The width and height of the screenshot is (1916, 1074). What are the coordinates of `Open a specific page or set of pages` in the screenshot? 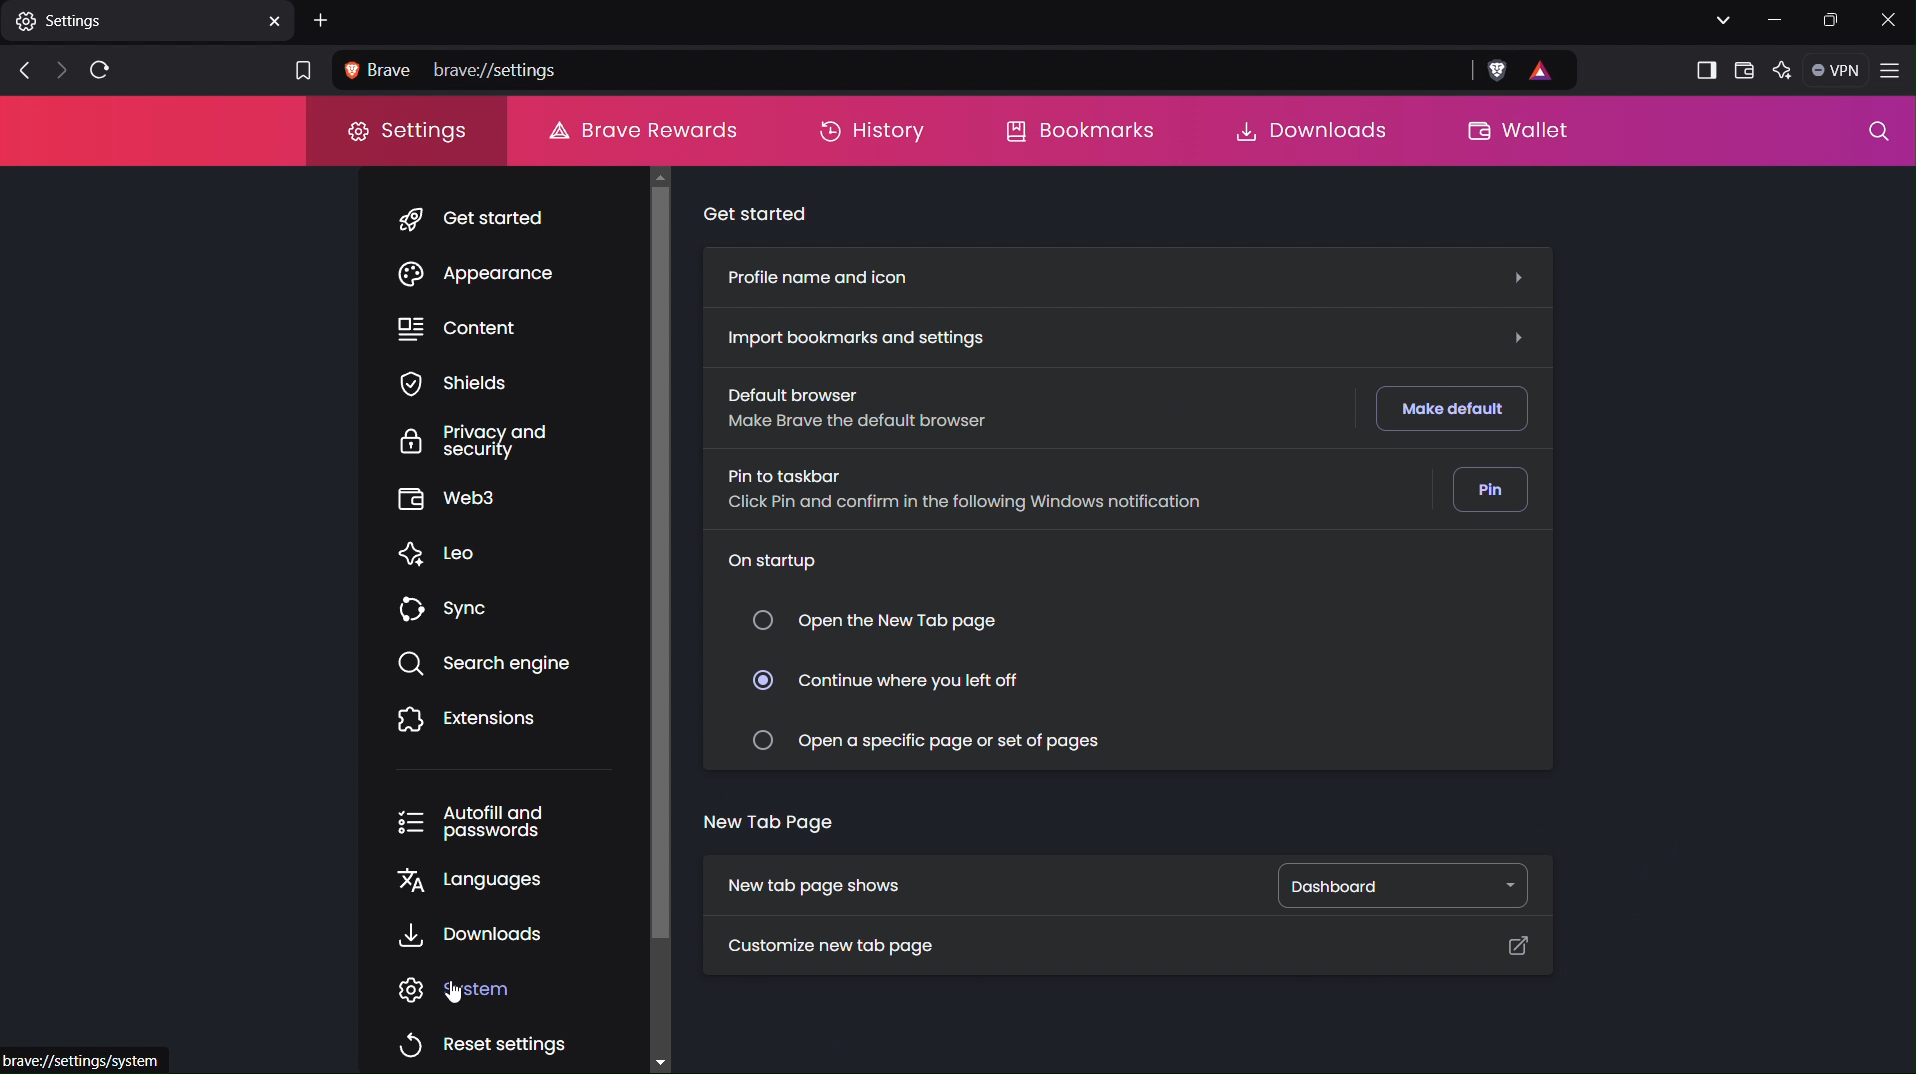 It's located at (930, 737).